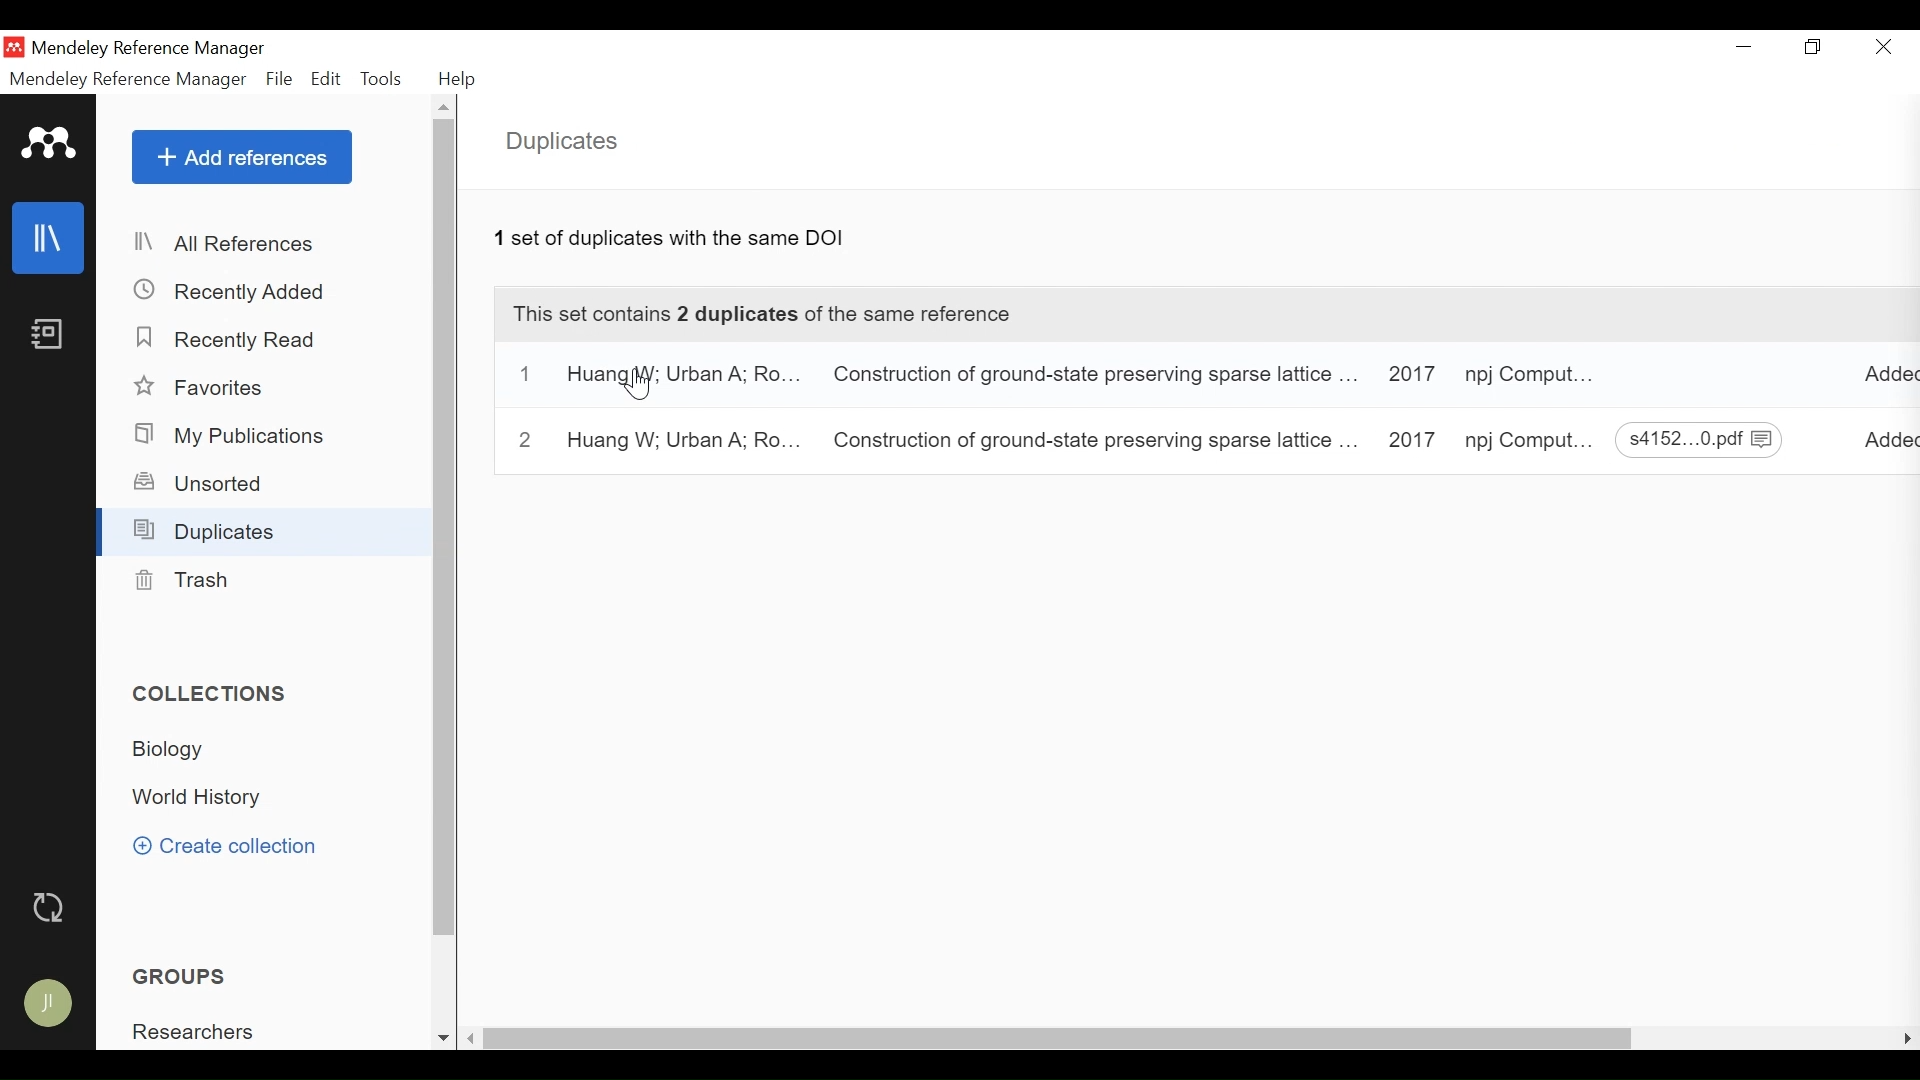  Describe the element at coordinates (201, 388) in the screenshot. I see `Favorites` at that location.